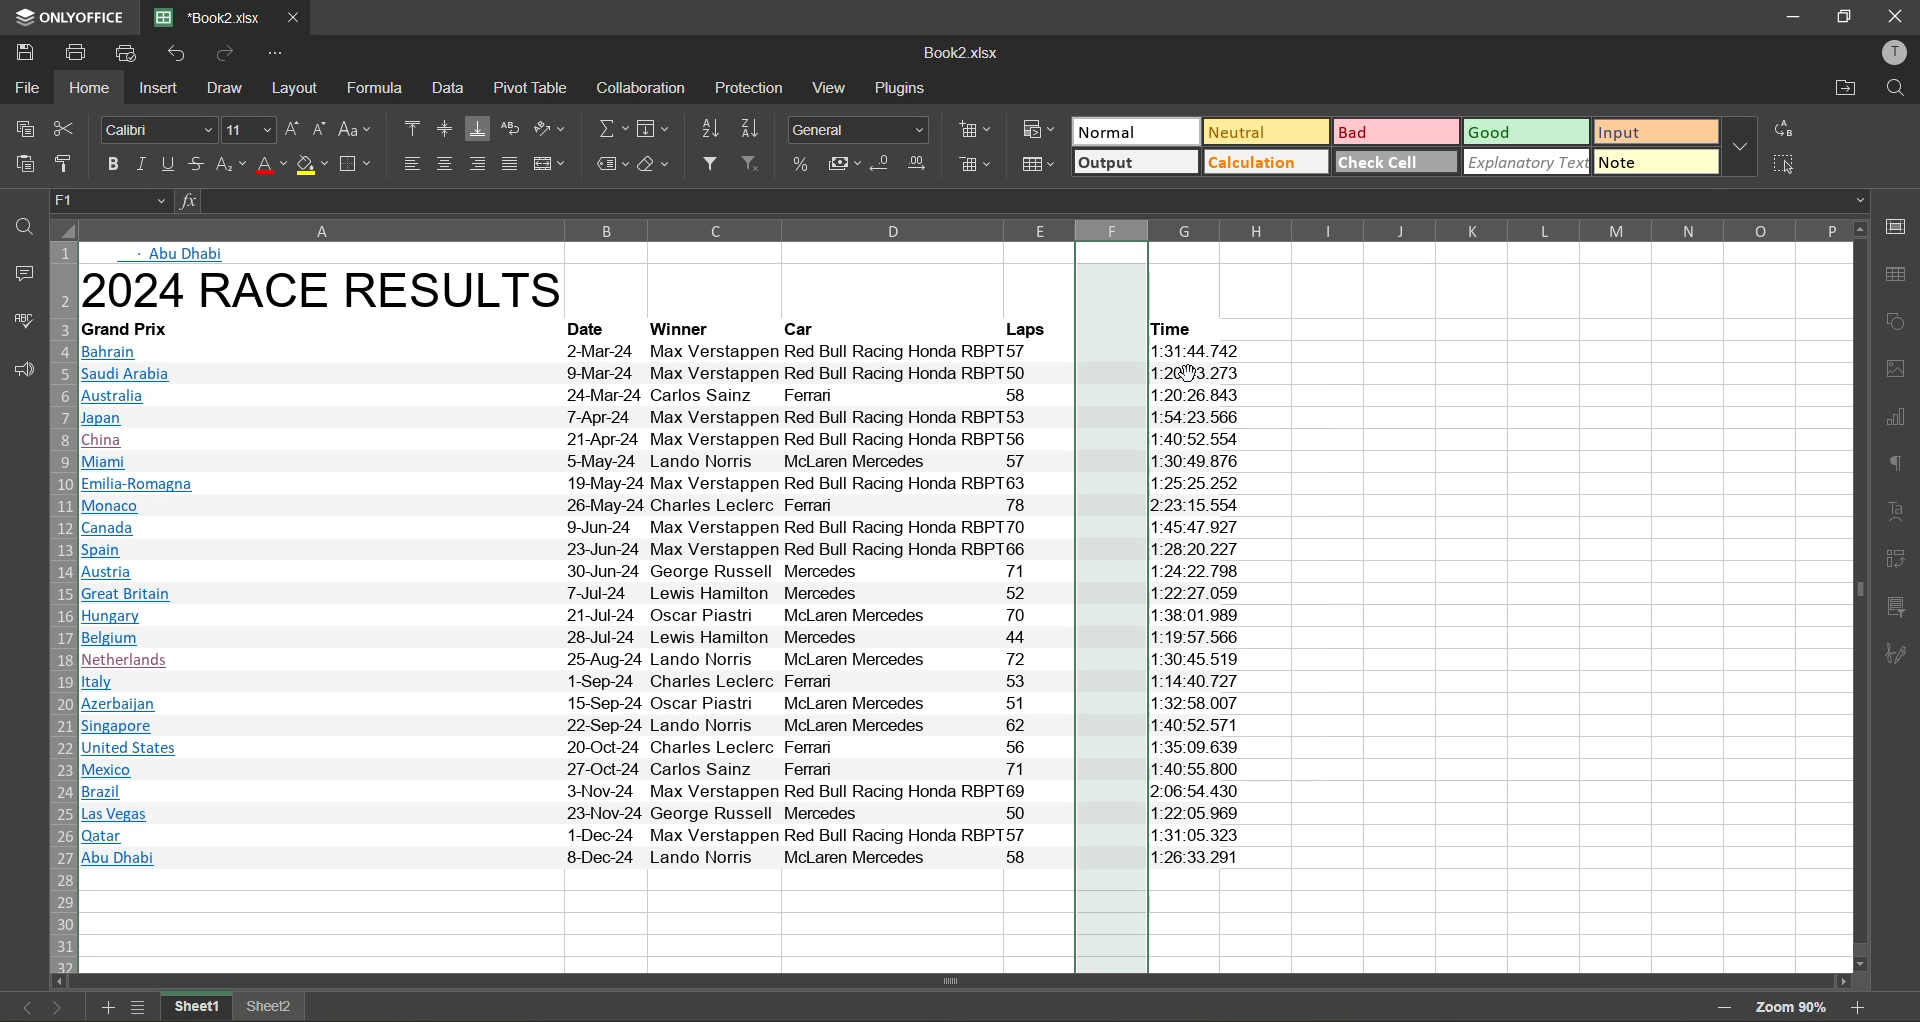  What do you see at coordinates (842, 162) in the screenshot?
I see `accounting` at bounding box center [842, 162].